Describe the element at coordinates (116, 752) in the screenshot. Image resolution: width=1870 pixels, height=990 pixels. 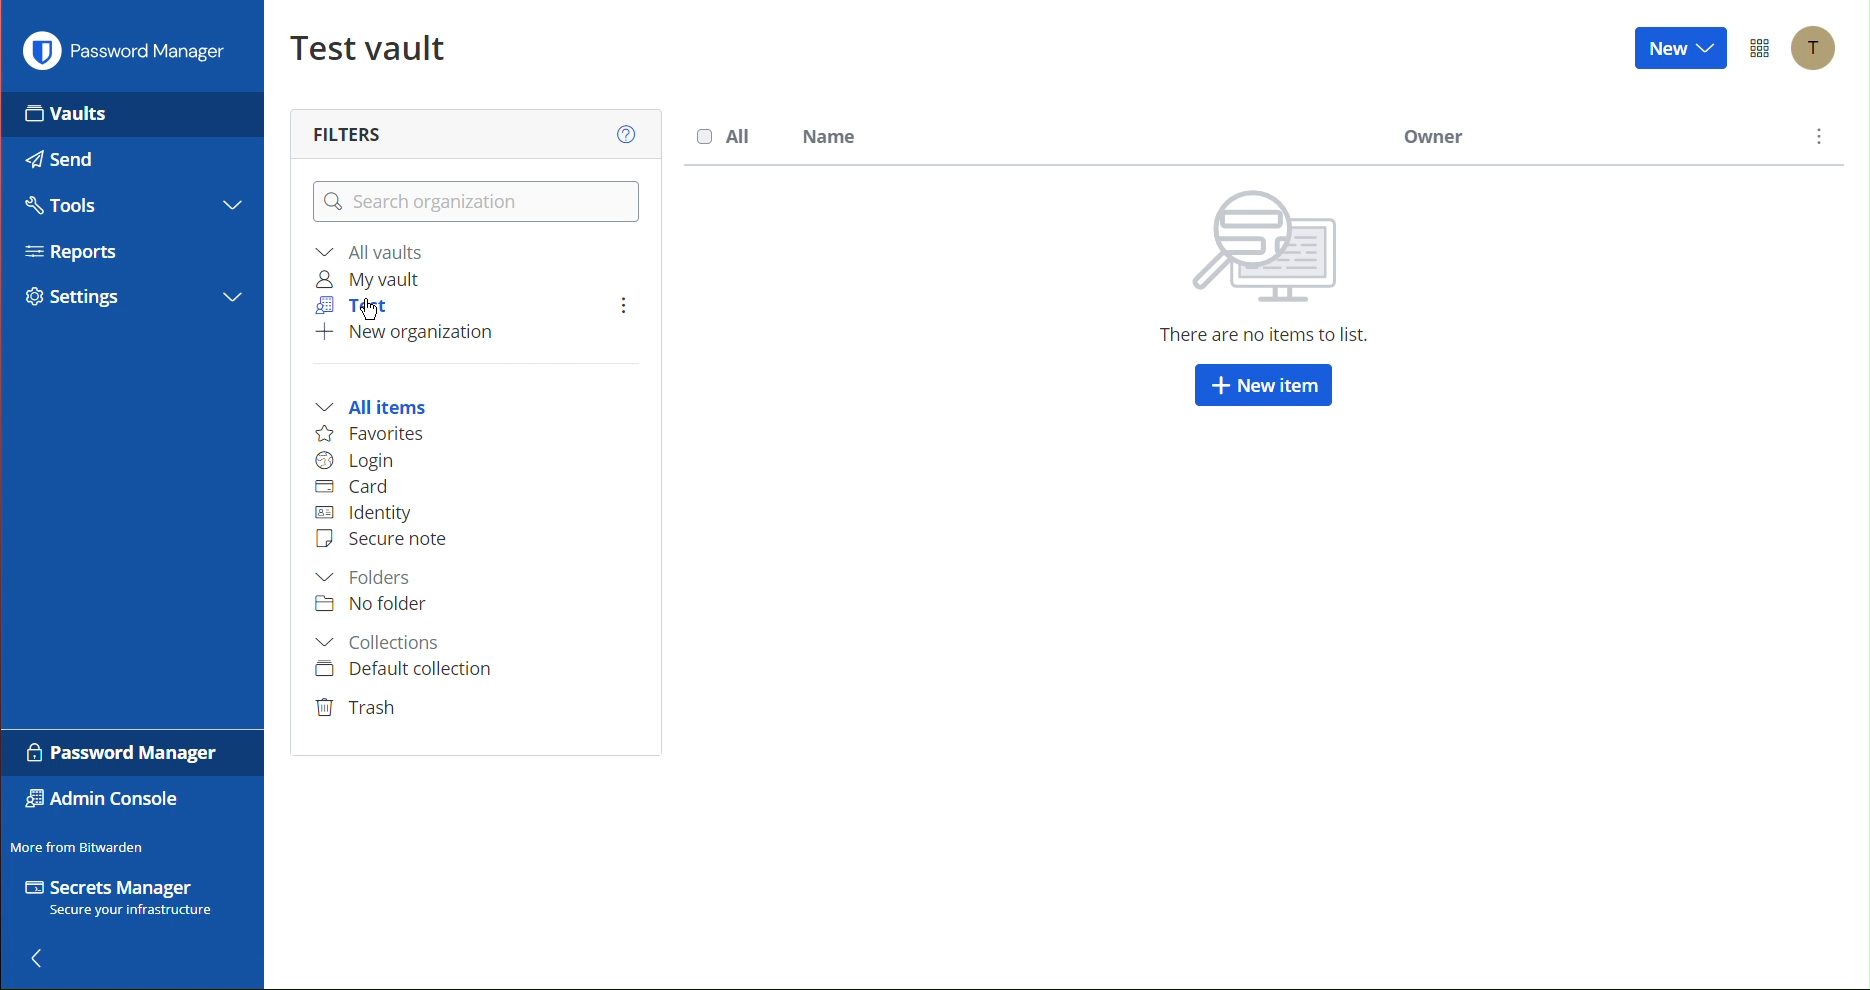
I see `Password Manager` at that location.